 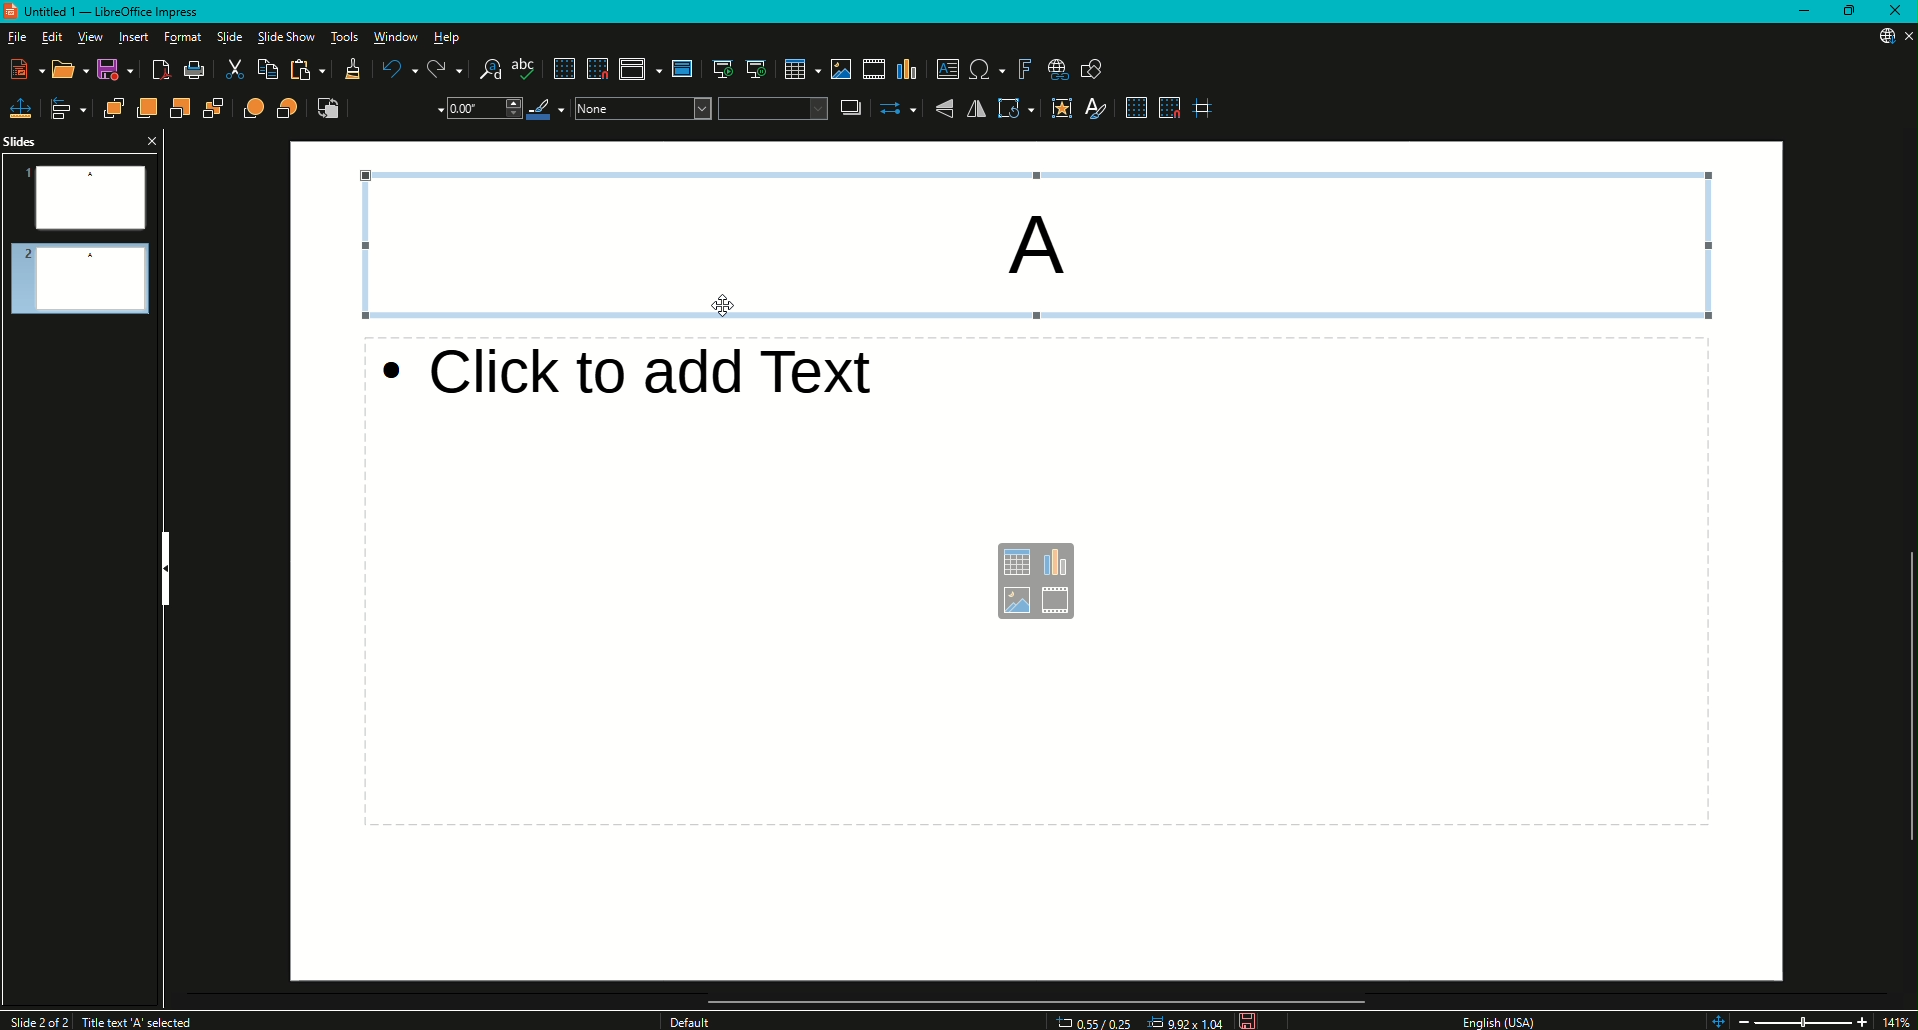 I want to click on Paste, so click(x=305, y=72).